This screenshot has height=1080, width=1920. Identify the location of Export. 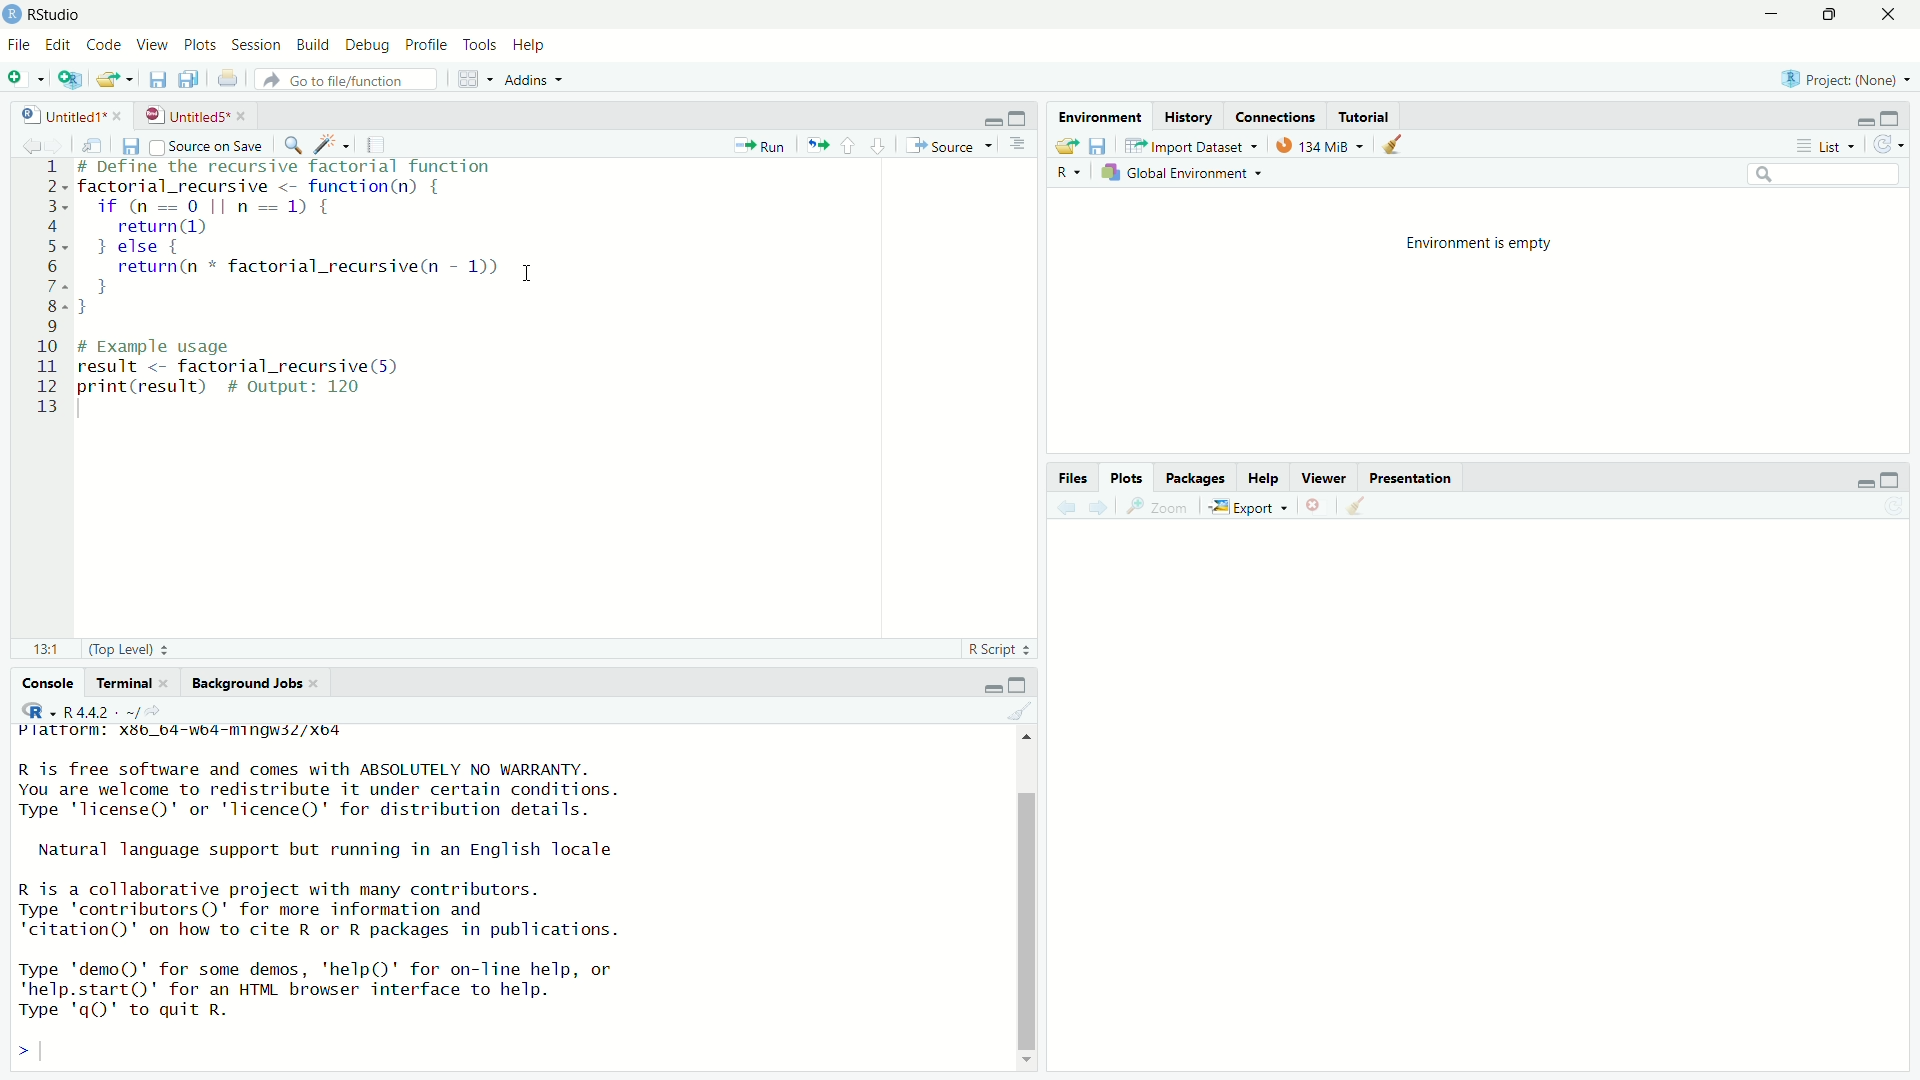
(1251, 505).